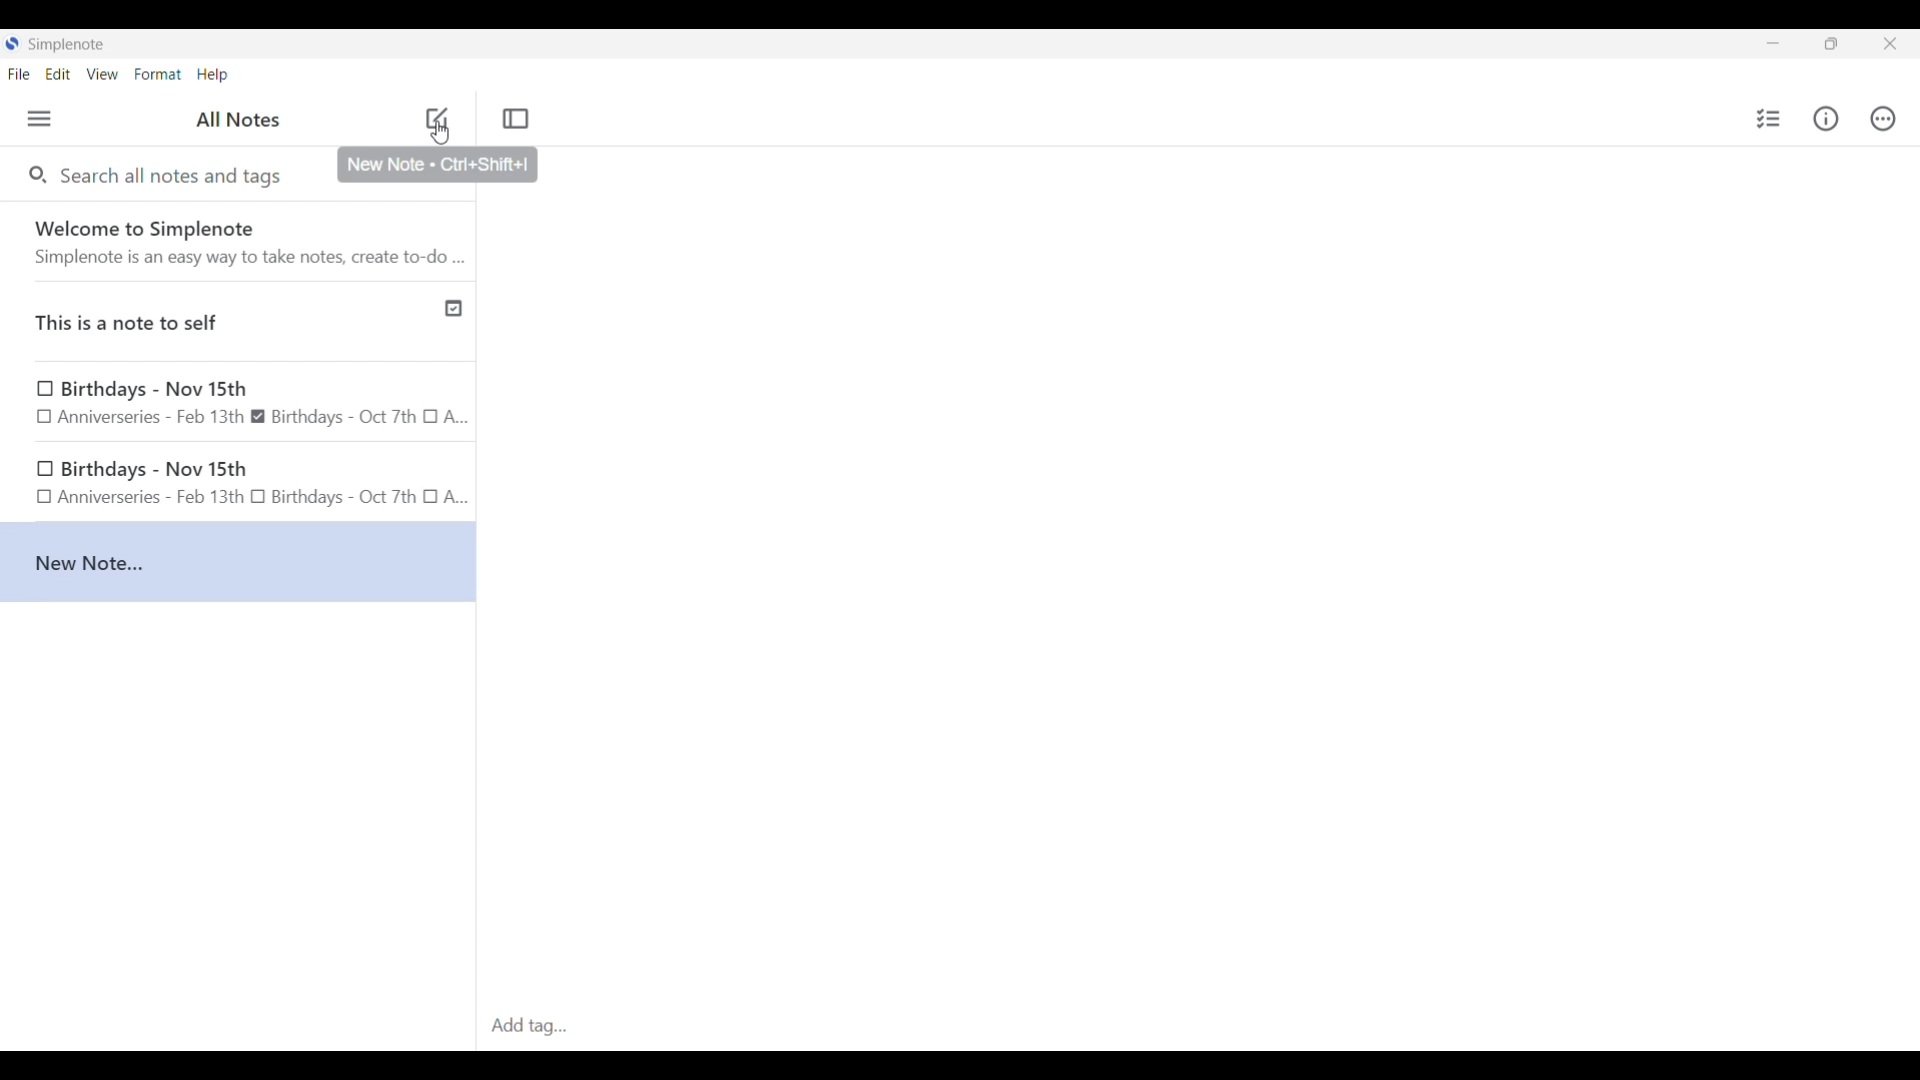 The image size is (1920, 1080). What do you see at coordinates (68, 45) in the screenshot?
I see `Software name` at bounding box center [68, 45].